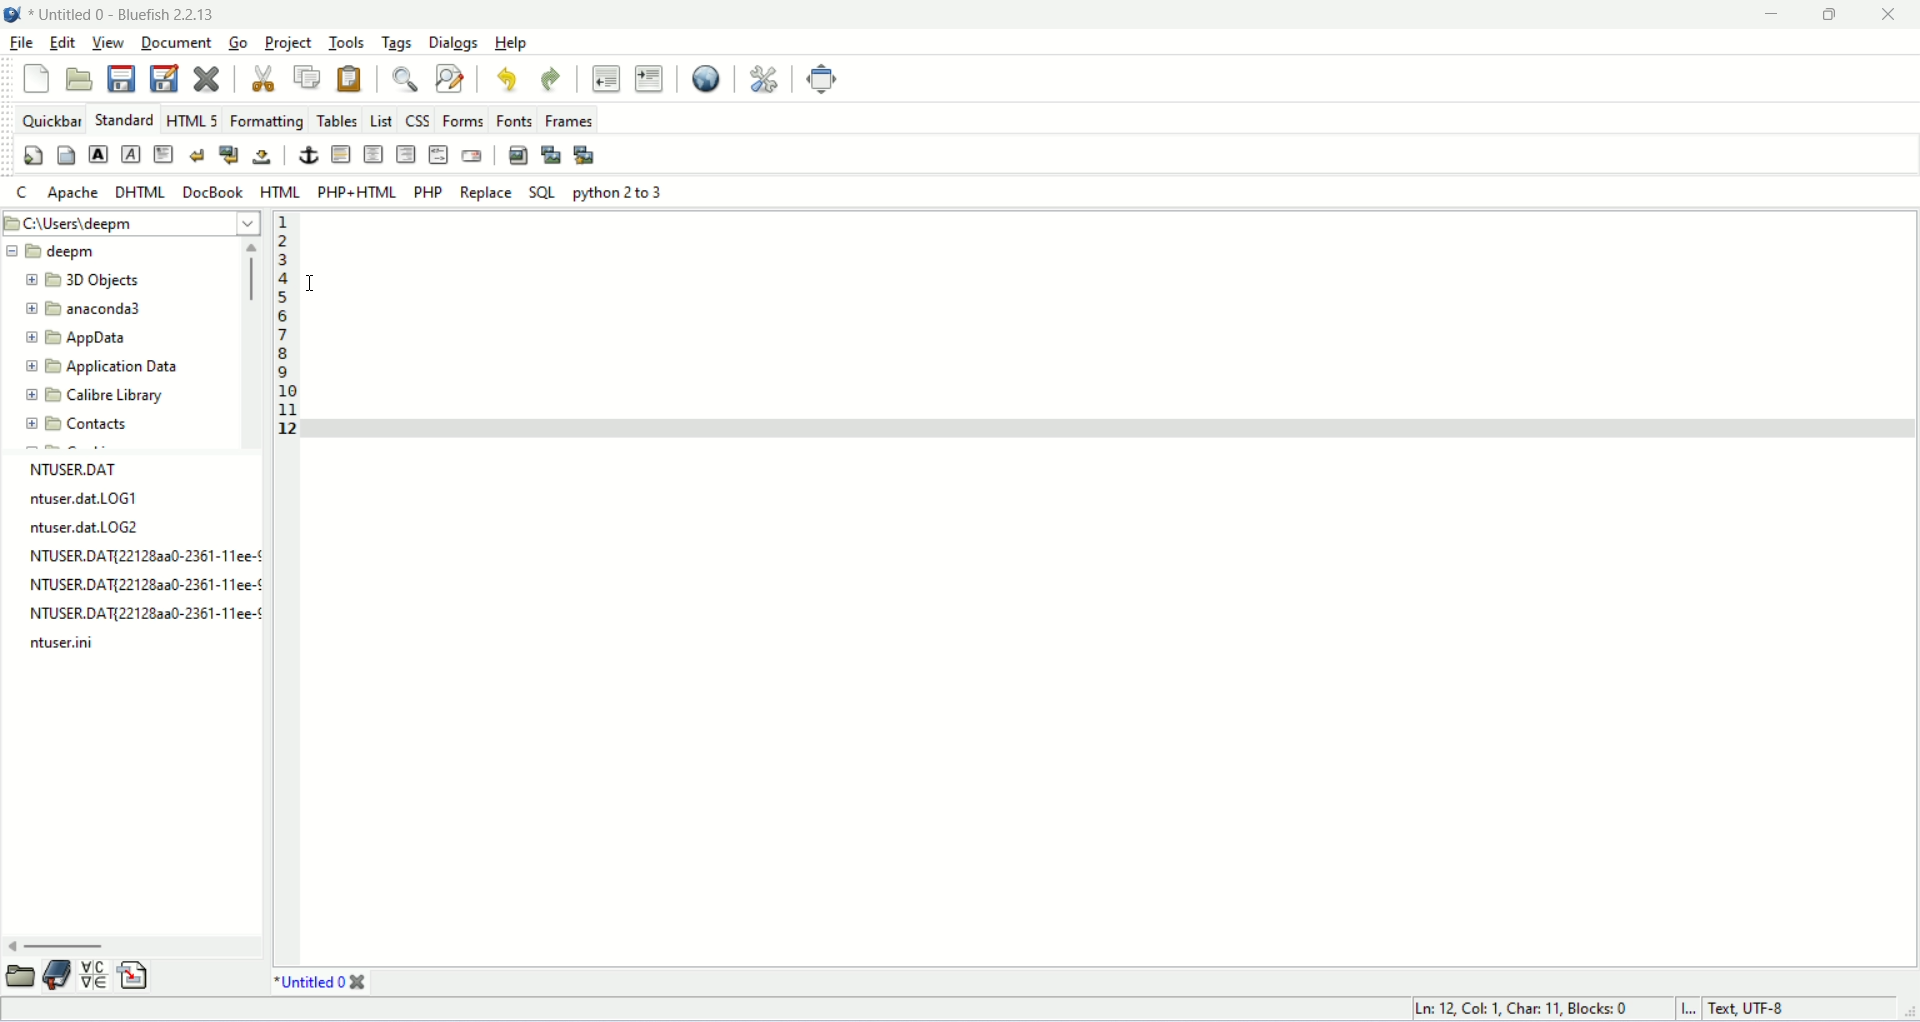  I want to click on paste, so click(351, 79).